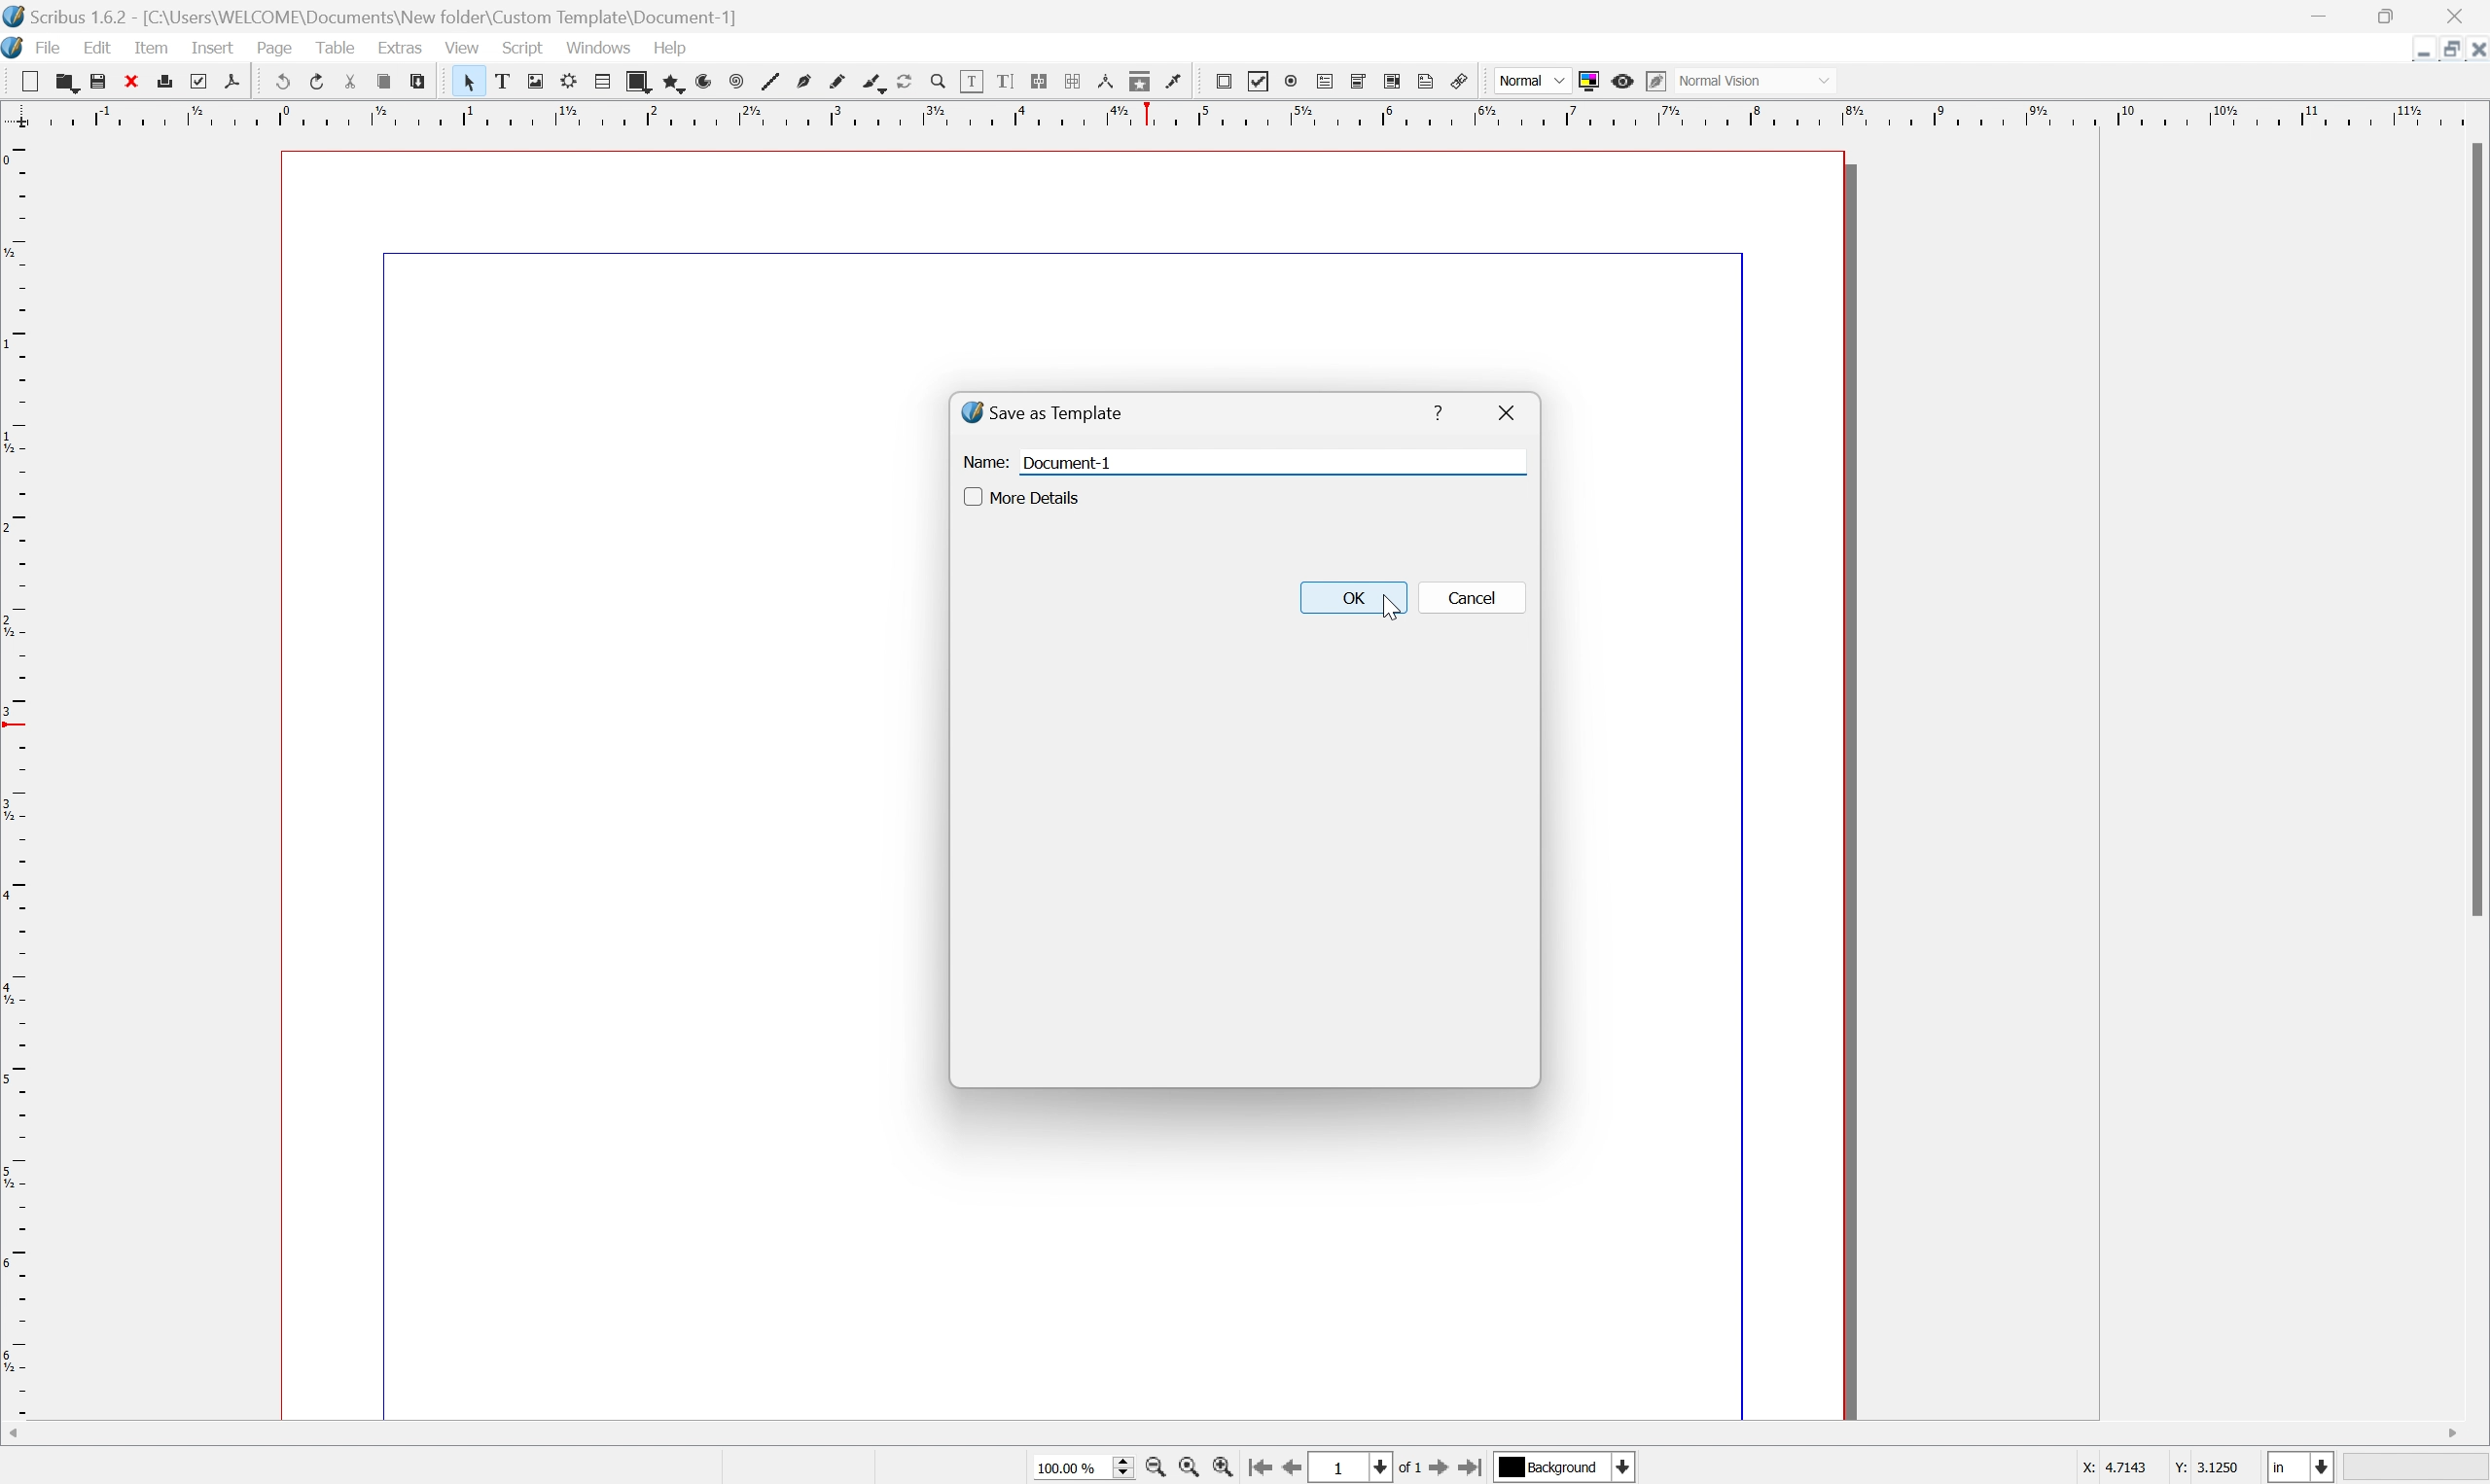 This screenshot has width=2490, height=1484. I want to click on 100.00%, so click(1086, 1468).